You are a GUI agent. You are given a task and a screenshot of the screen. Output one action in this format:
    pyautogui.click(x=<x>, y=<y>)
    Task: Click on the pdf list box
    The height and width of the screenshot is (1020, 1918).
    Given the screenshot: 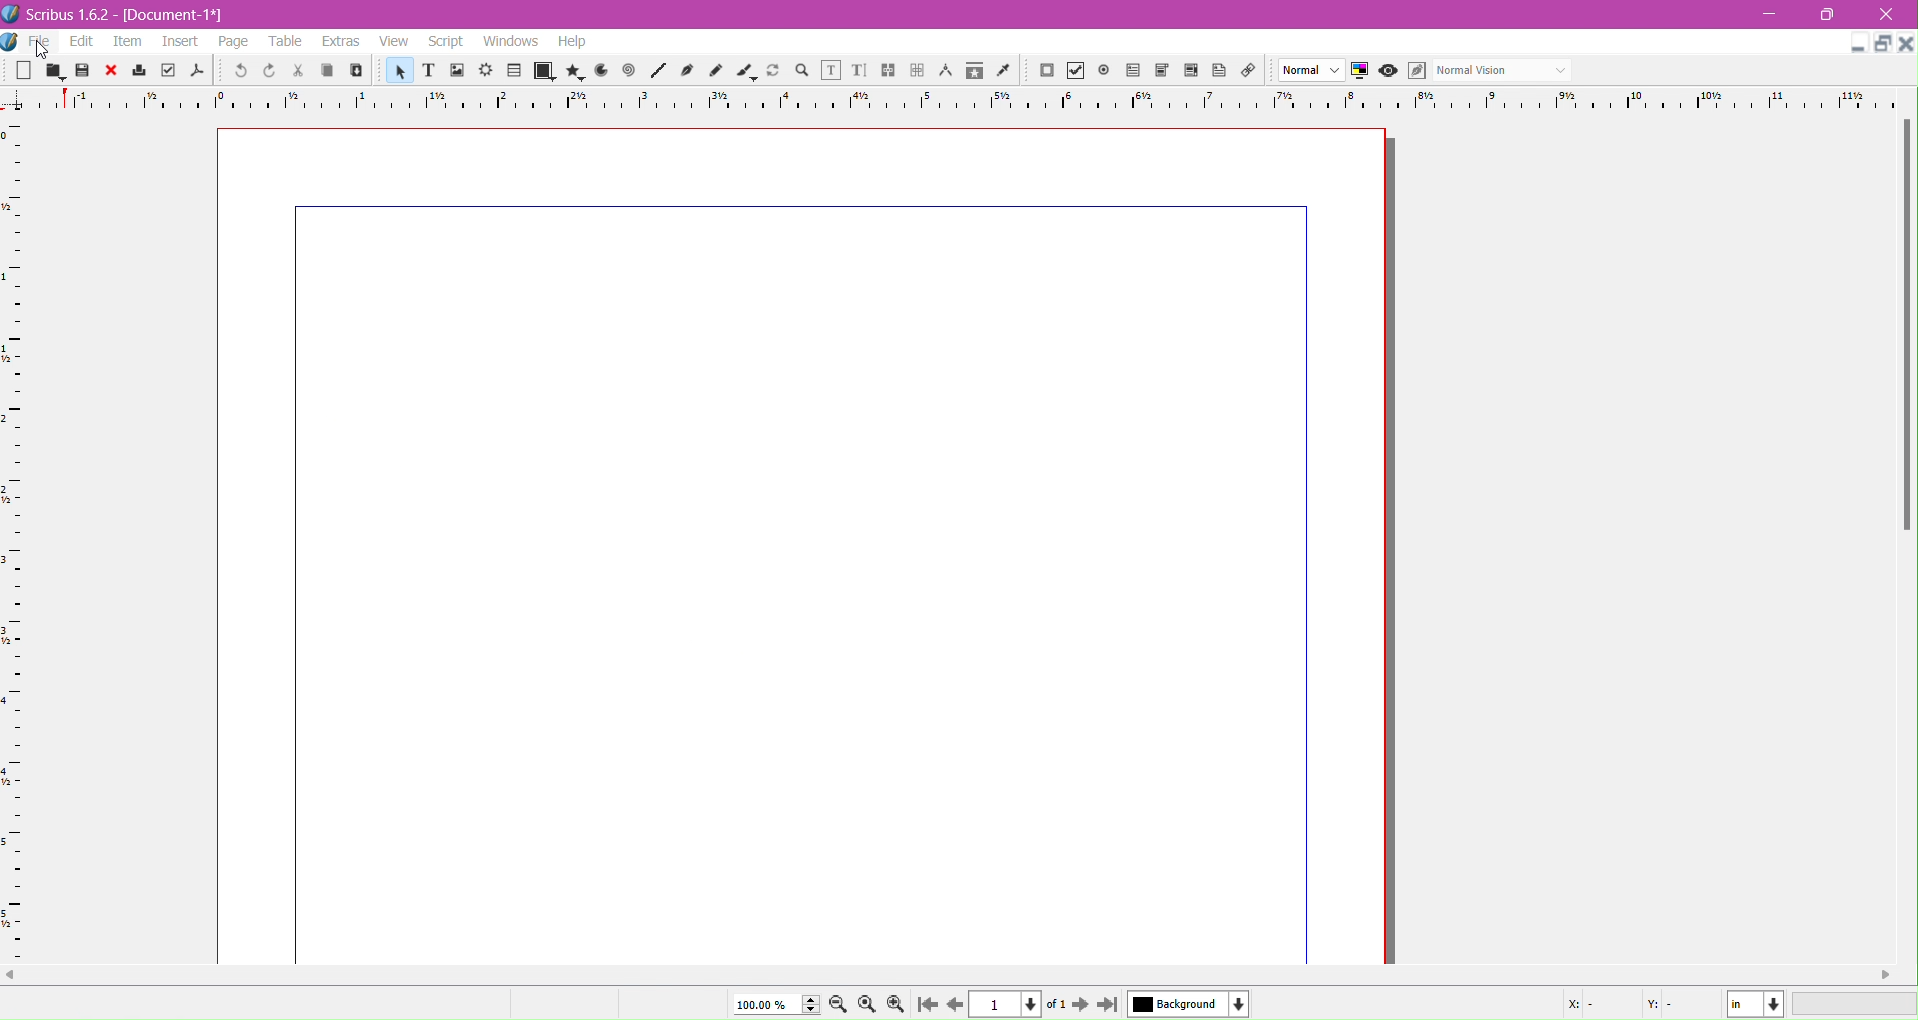 What is the action you would take?
    pyautogui.click(x=1192, y=72)
    